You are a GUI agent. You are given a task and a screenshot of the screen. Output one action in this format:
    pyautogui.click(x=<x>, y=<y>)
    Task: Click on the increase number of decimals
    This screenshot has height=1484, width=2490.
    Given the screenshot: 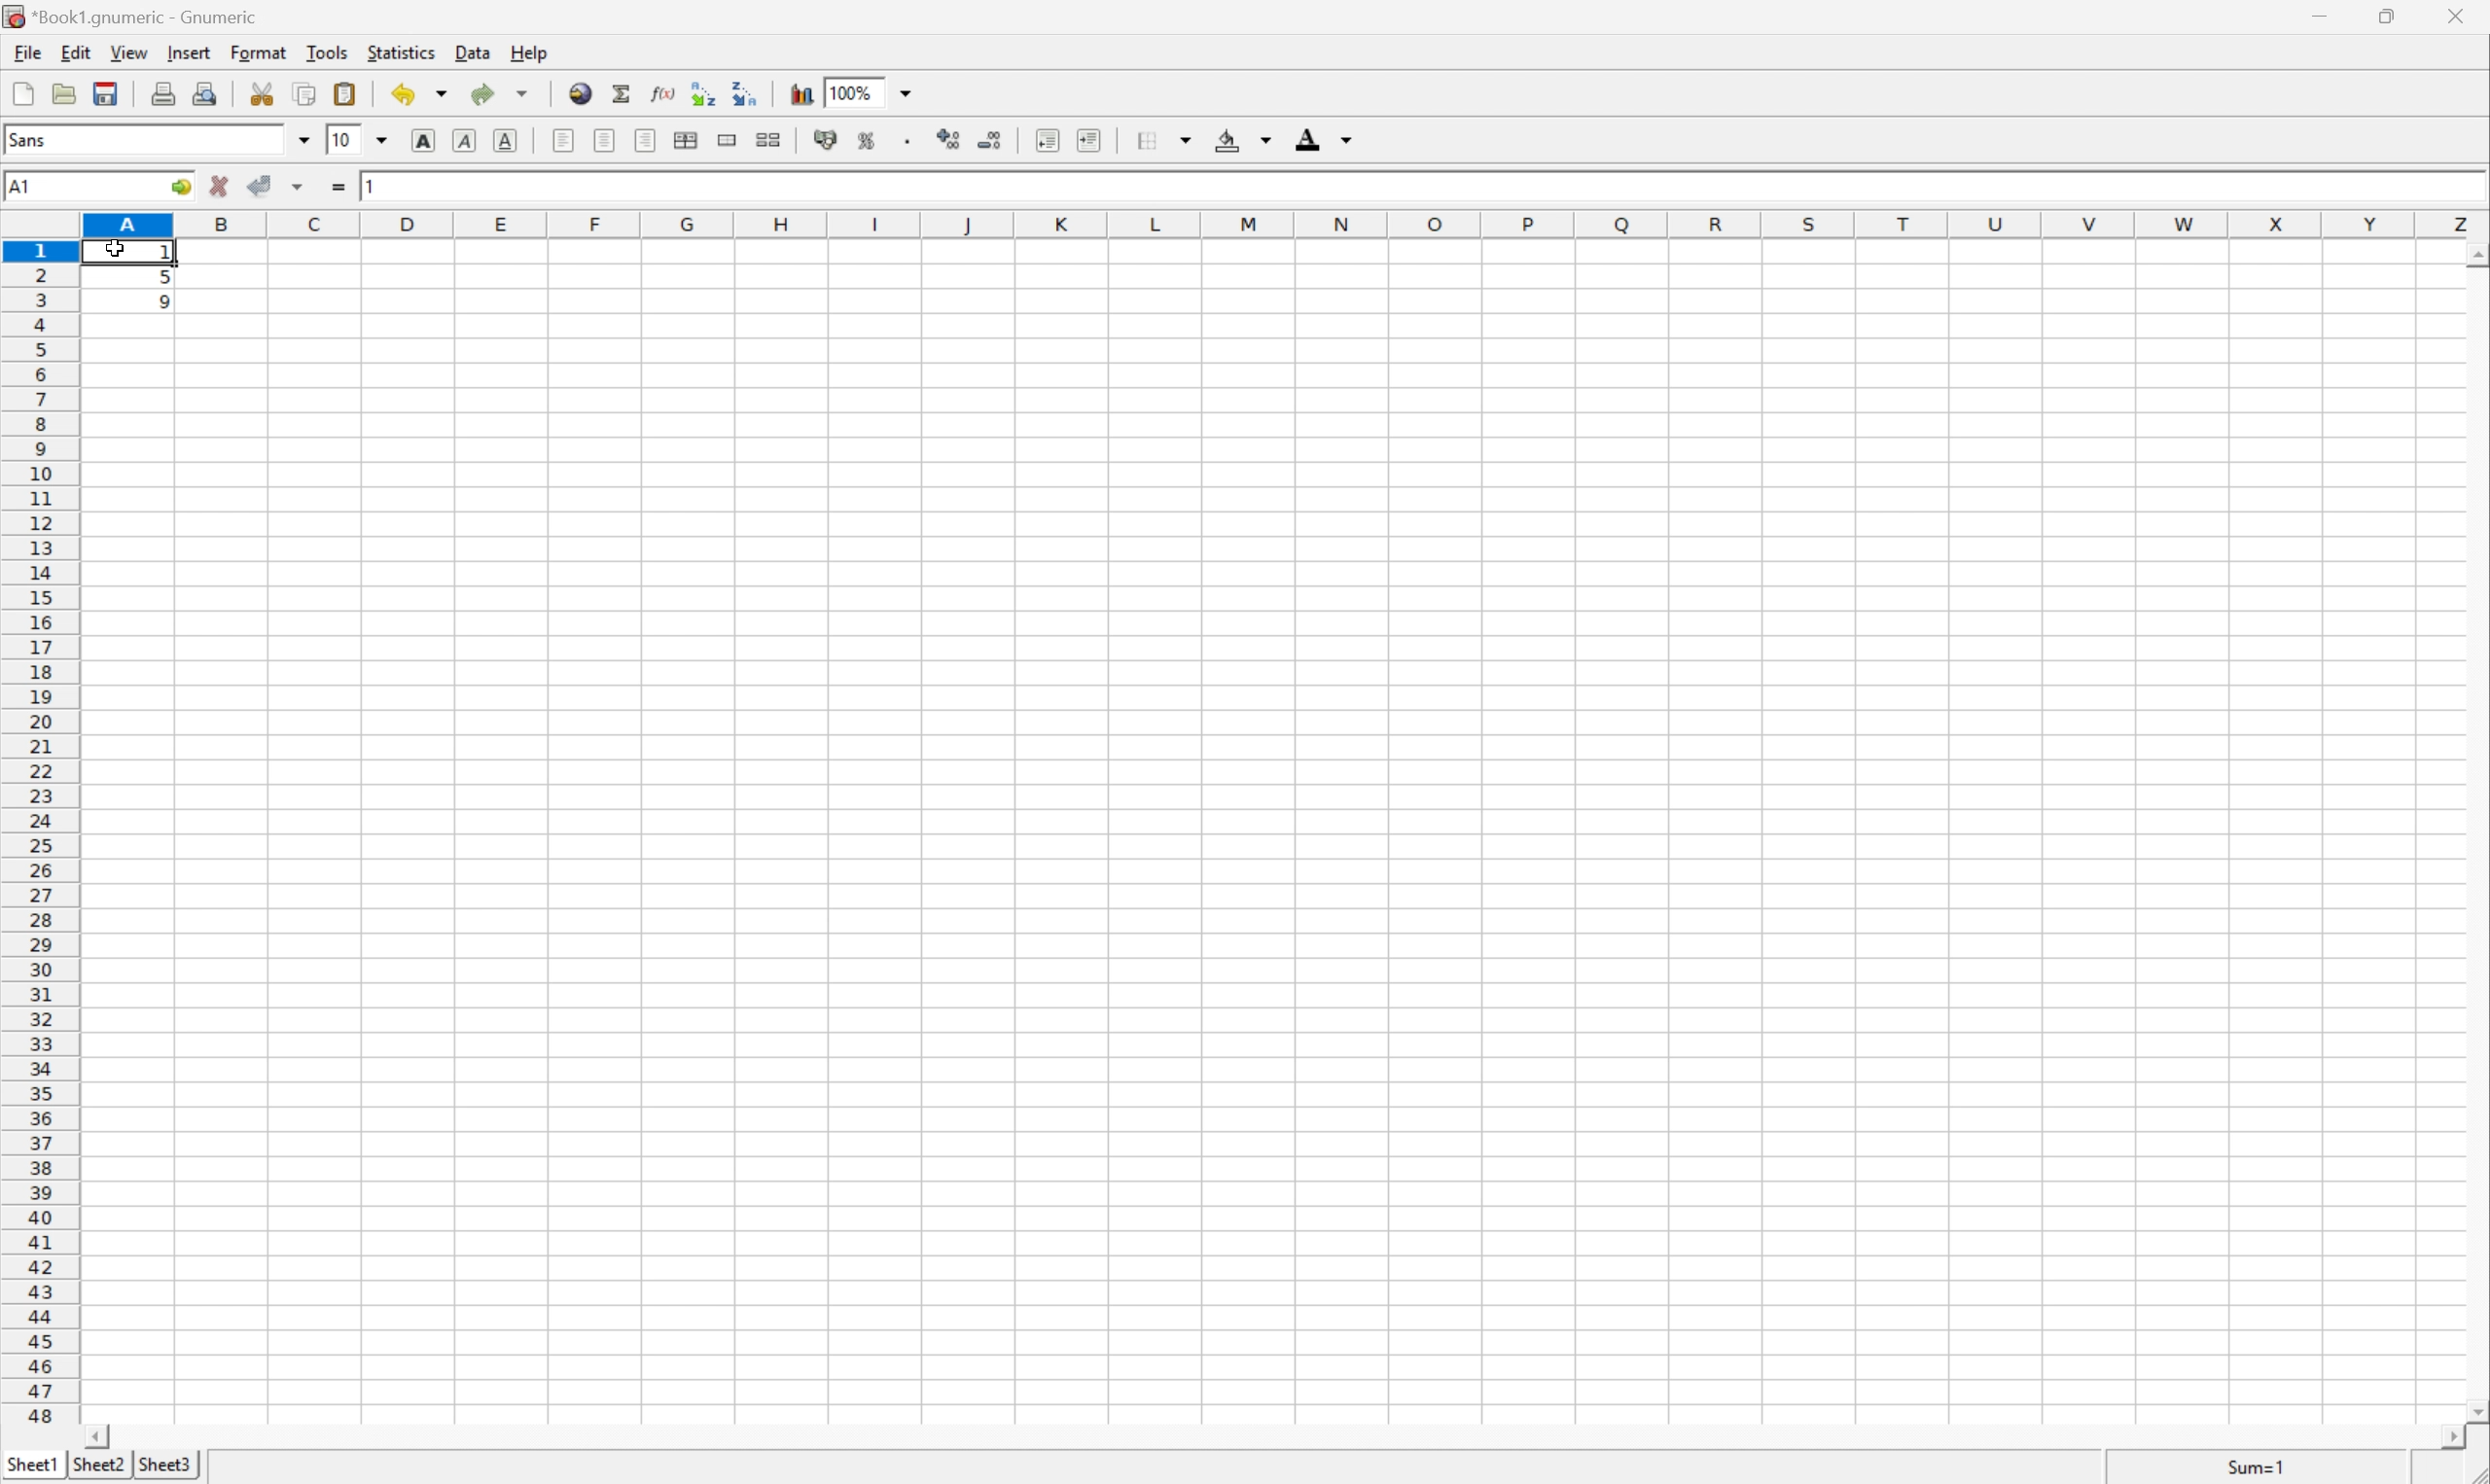 What is the action you would take?
    pyautogui.click(x=950, y=139)
    